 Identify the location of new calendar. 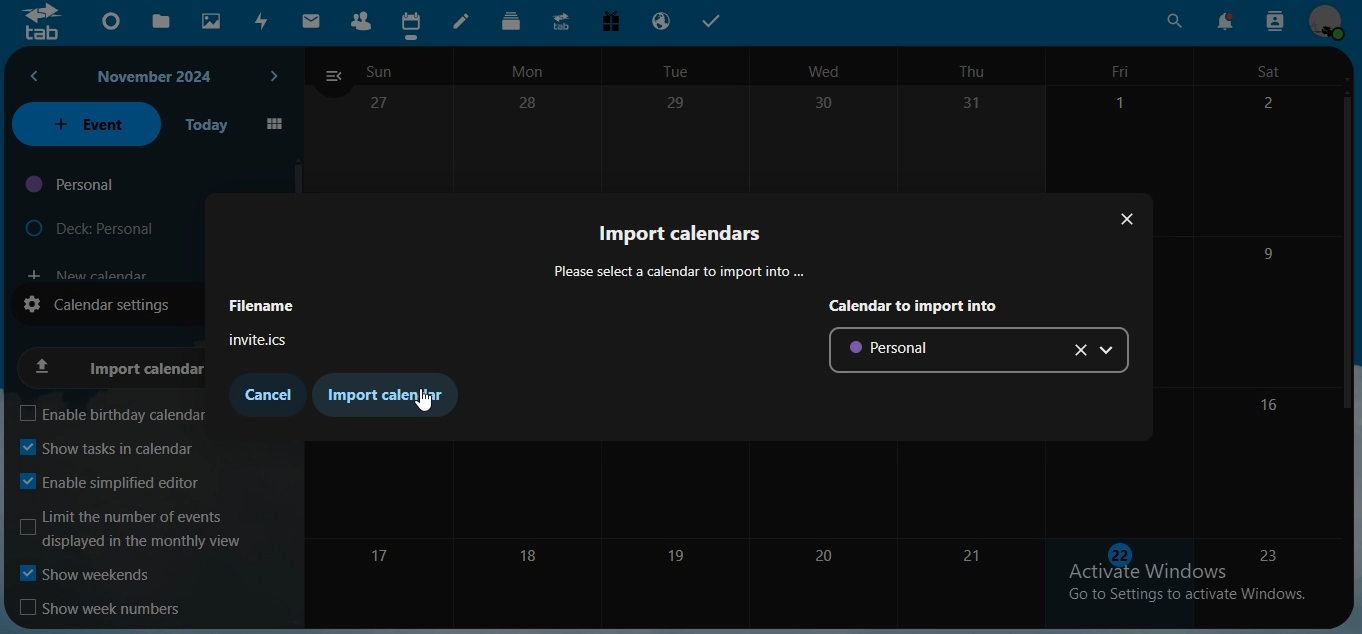
(86, 271).